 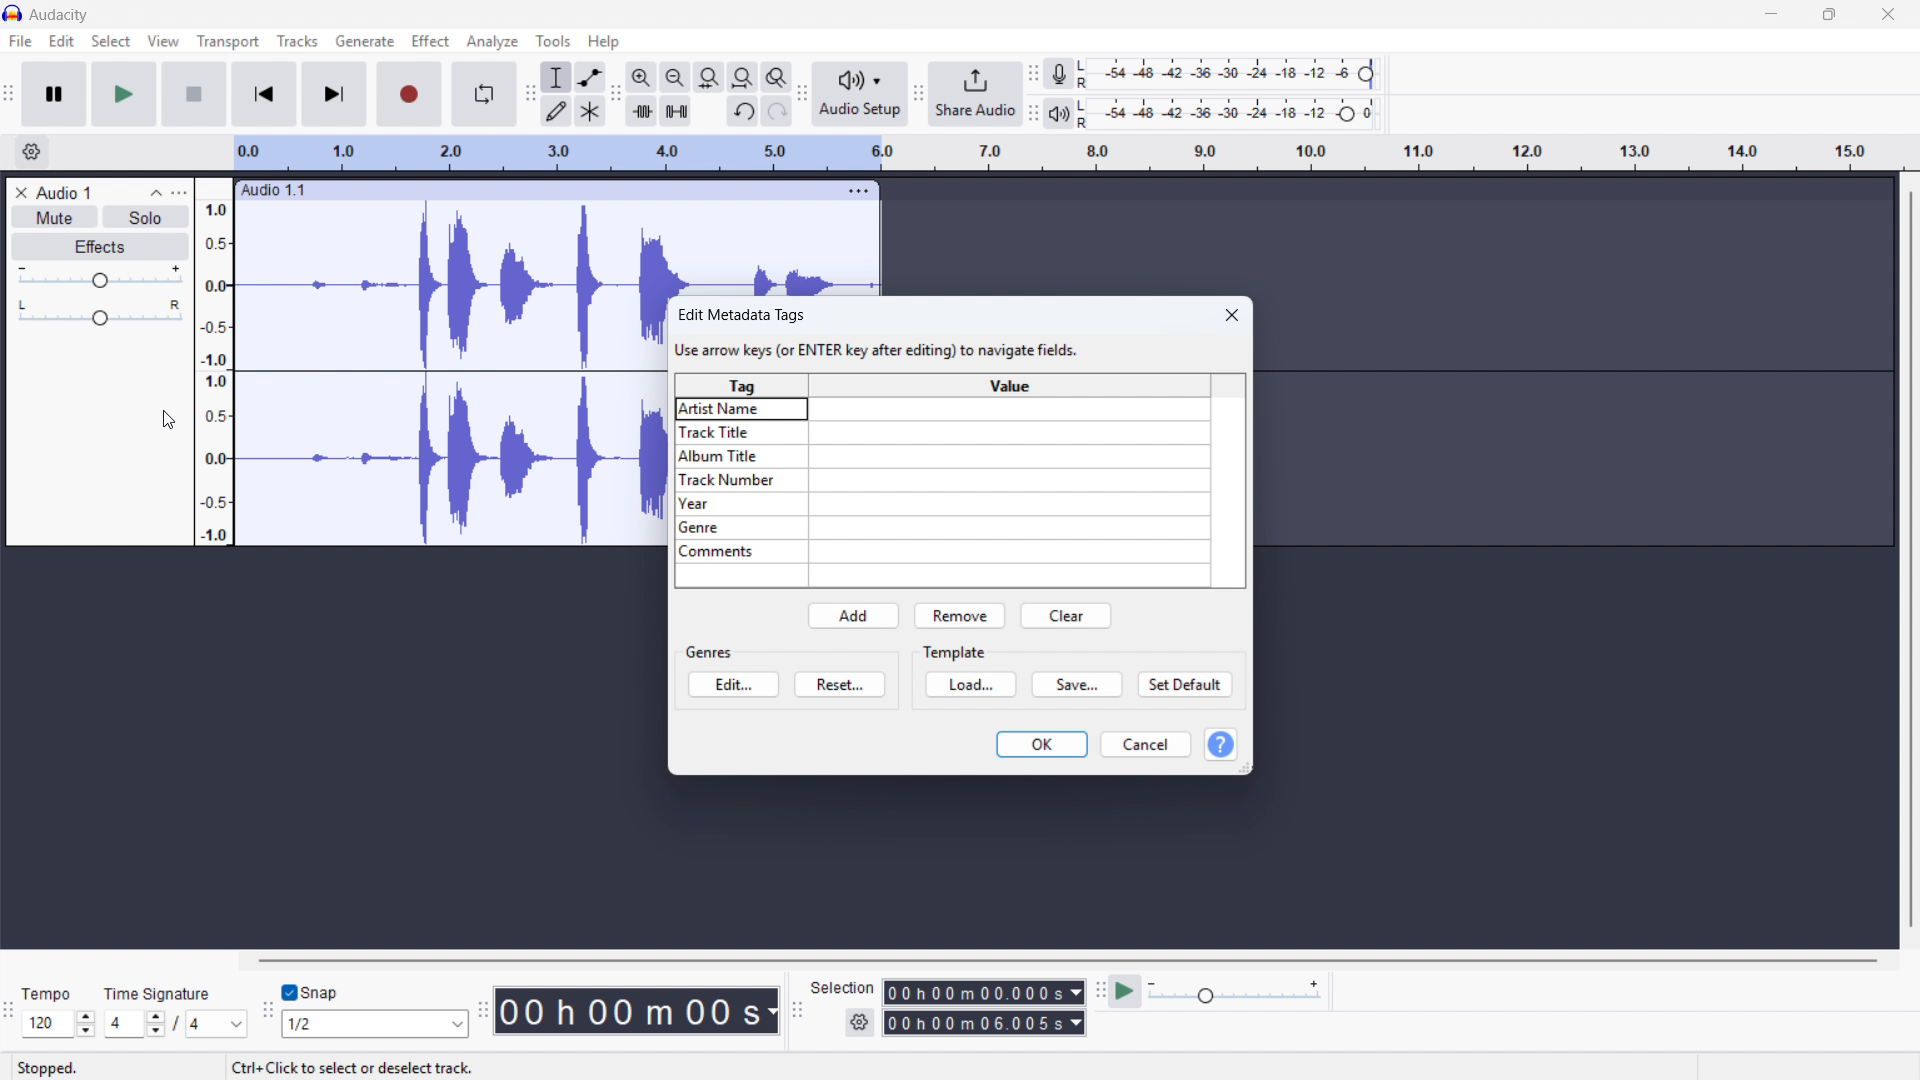 I want to click on load, so click(x=970, y=684).